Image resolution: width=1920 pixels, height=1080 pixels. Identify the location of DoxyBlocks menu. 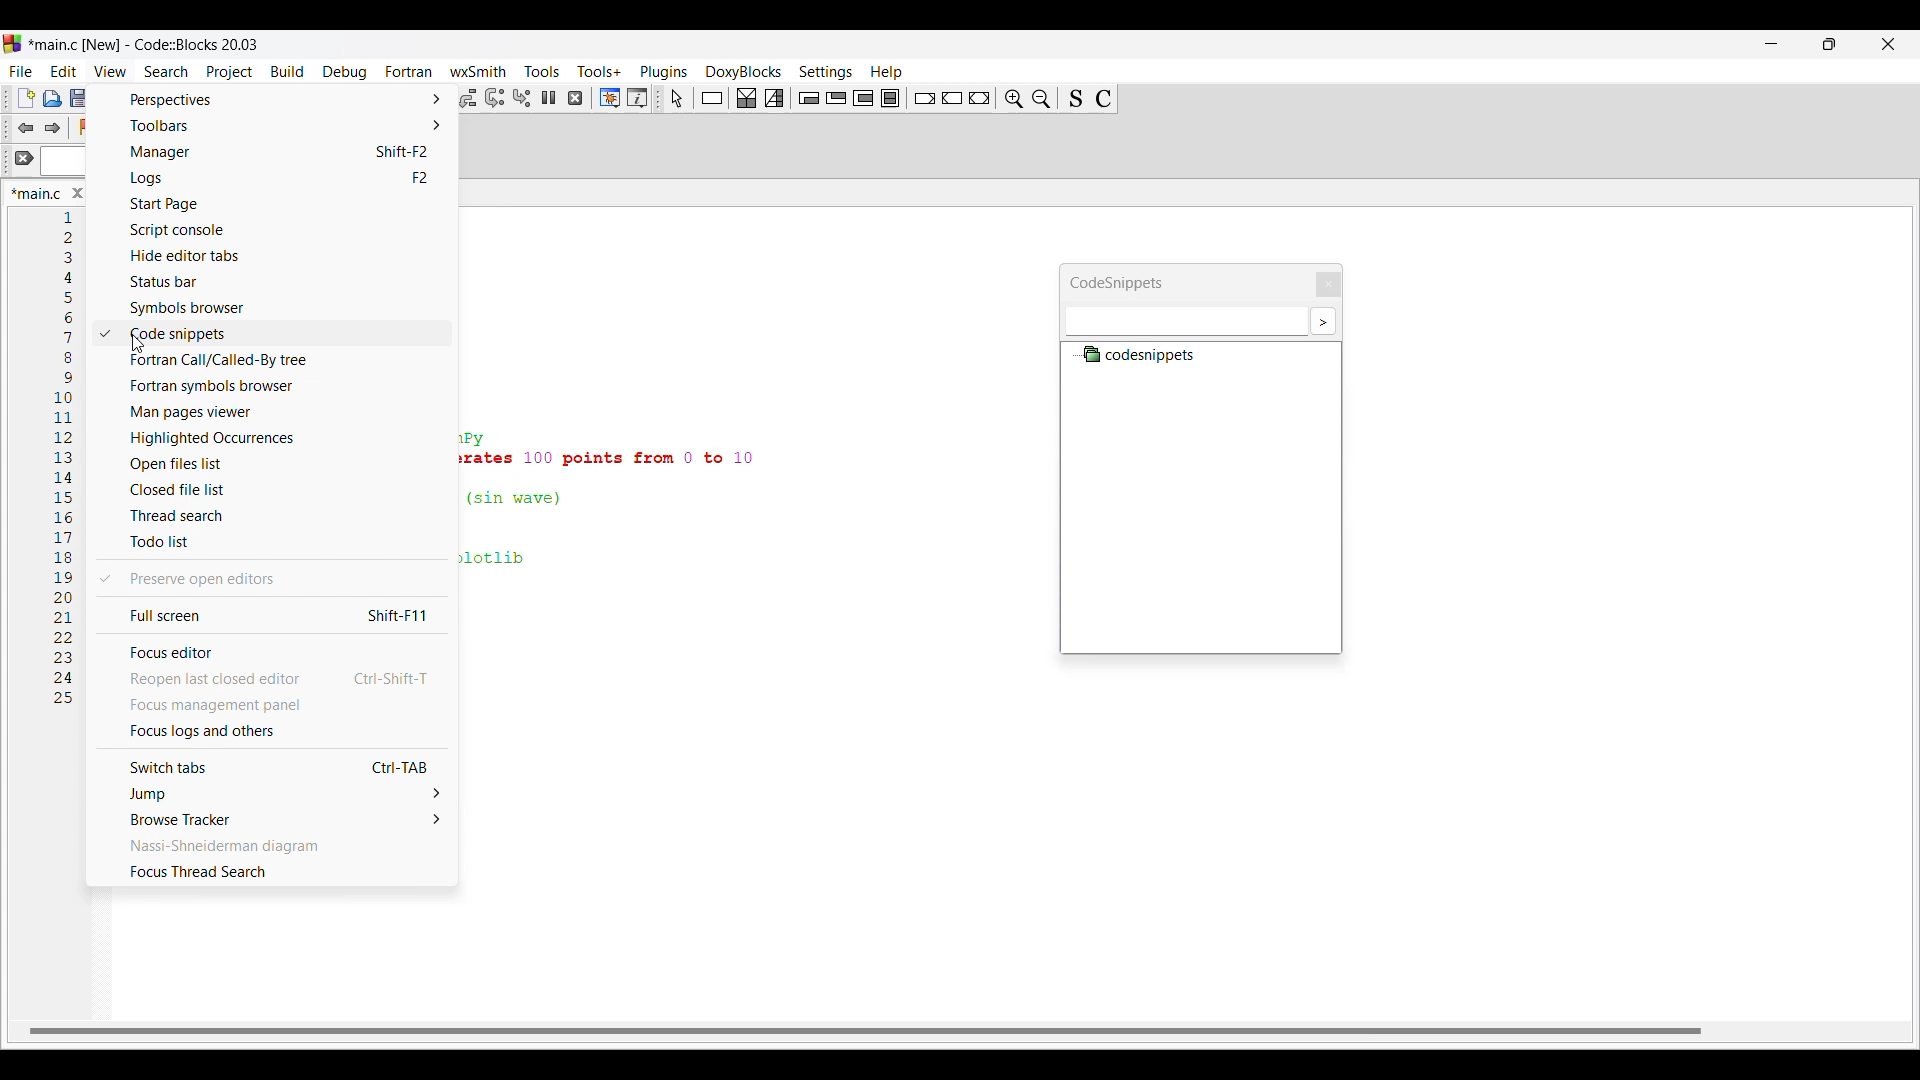
(743, 72).